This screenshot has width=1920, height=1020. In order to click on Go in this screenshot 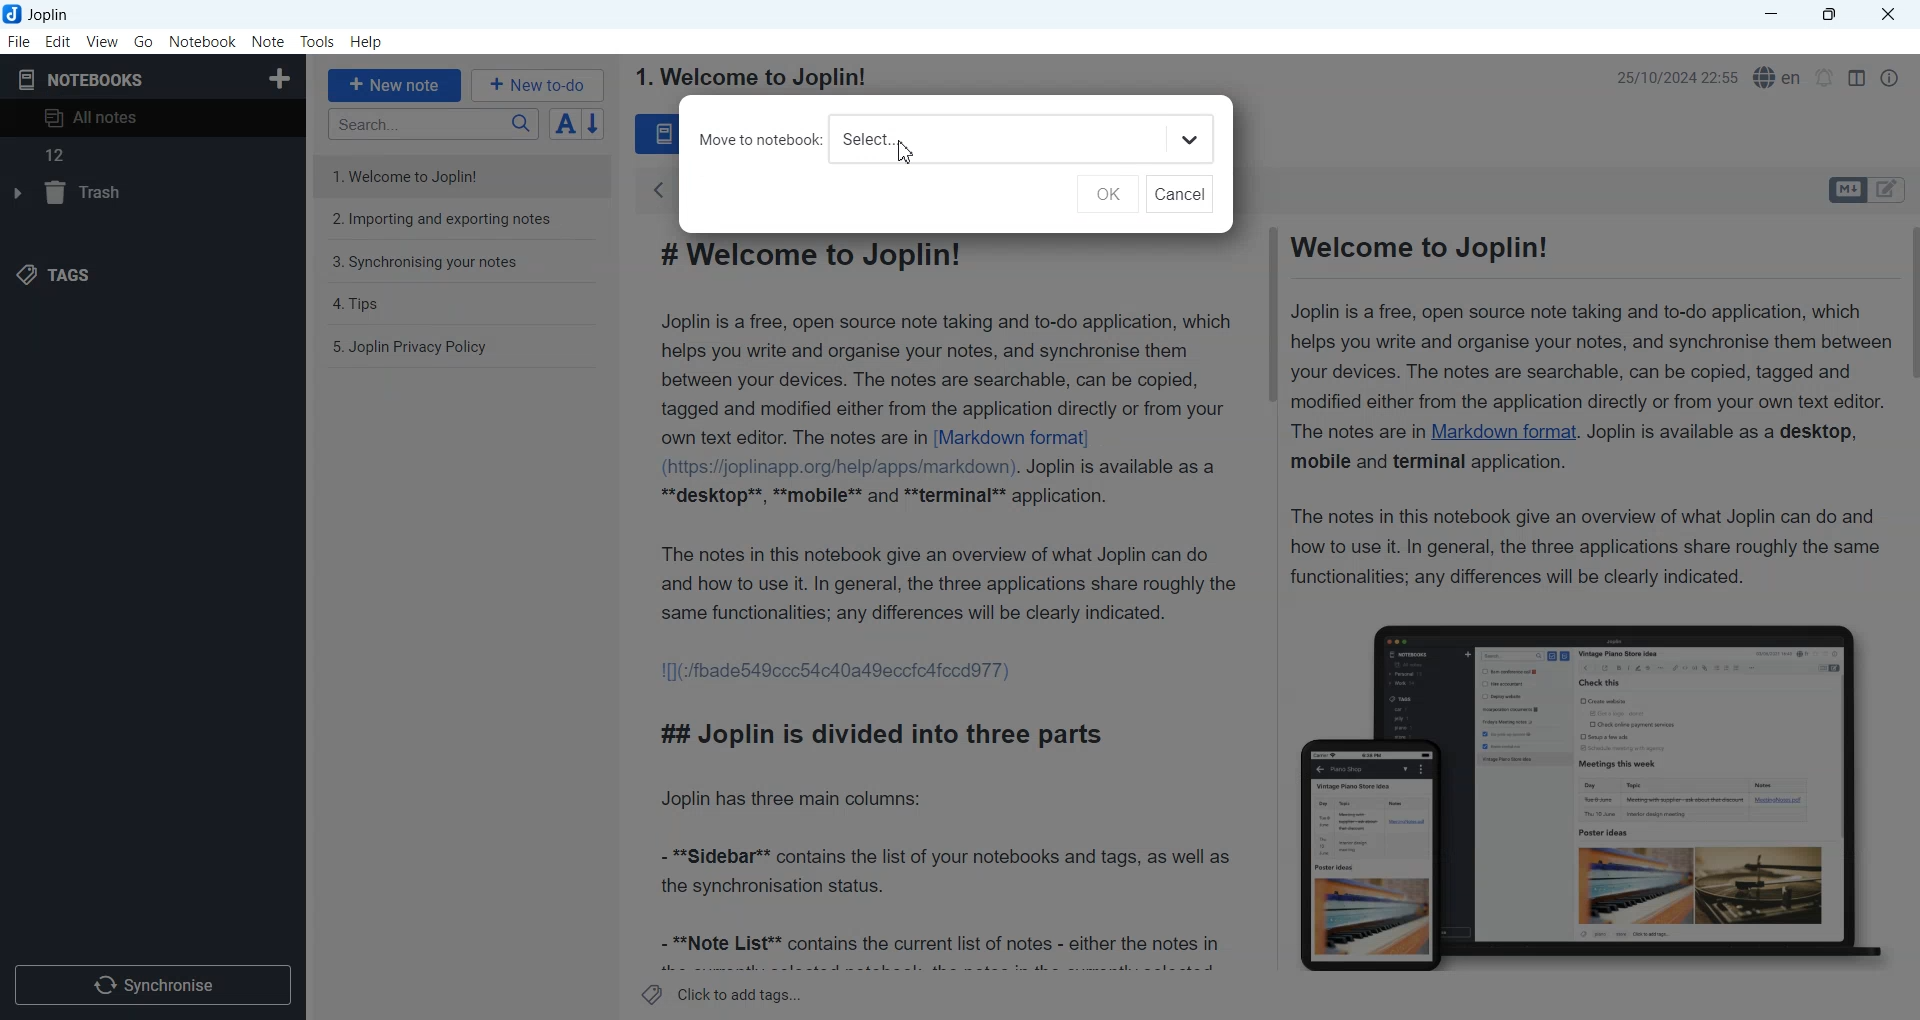, I will do `click(145, 41)`.